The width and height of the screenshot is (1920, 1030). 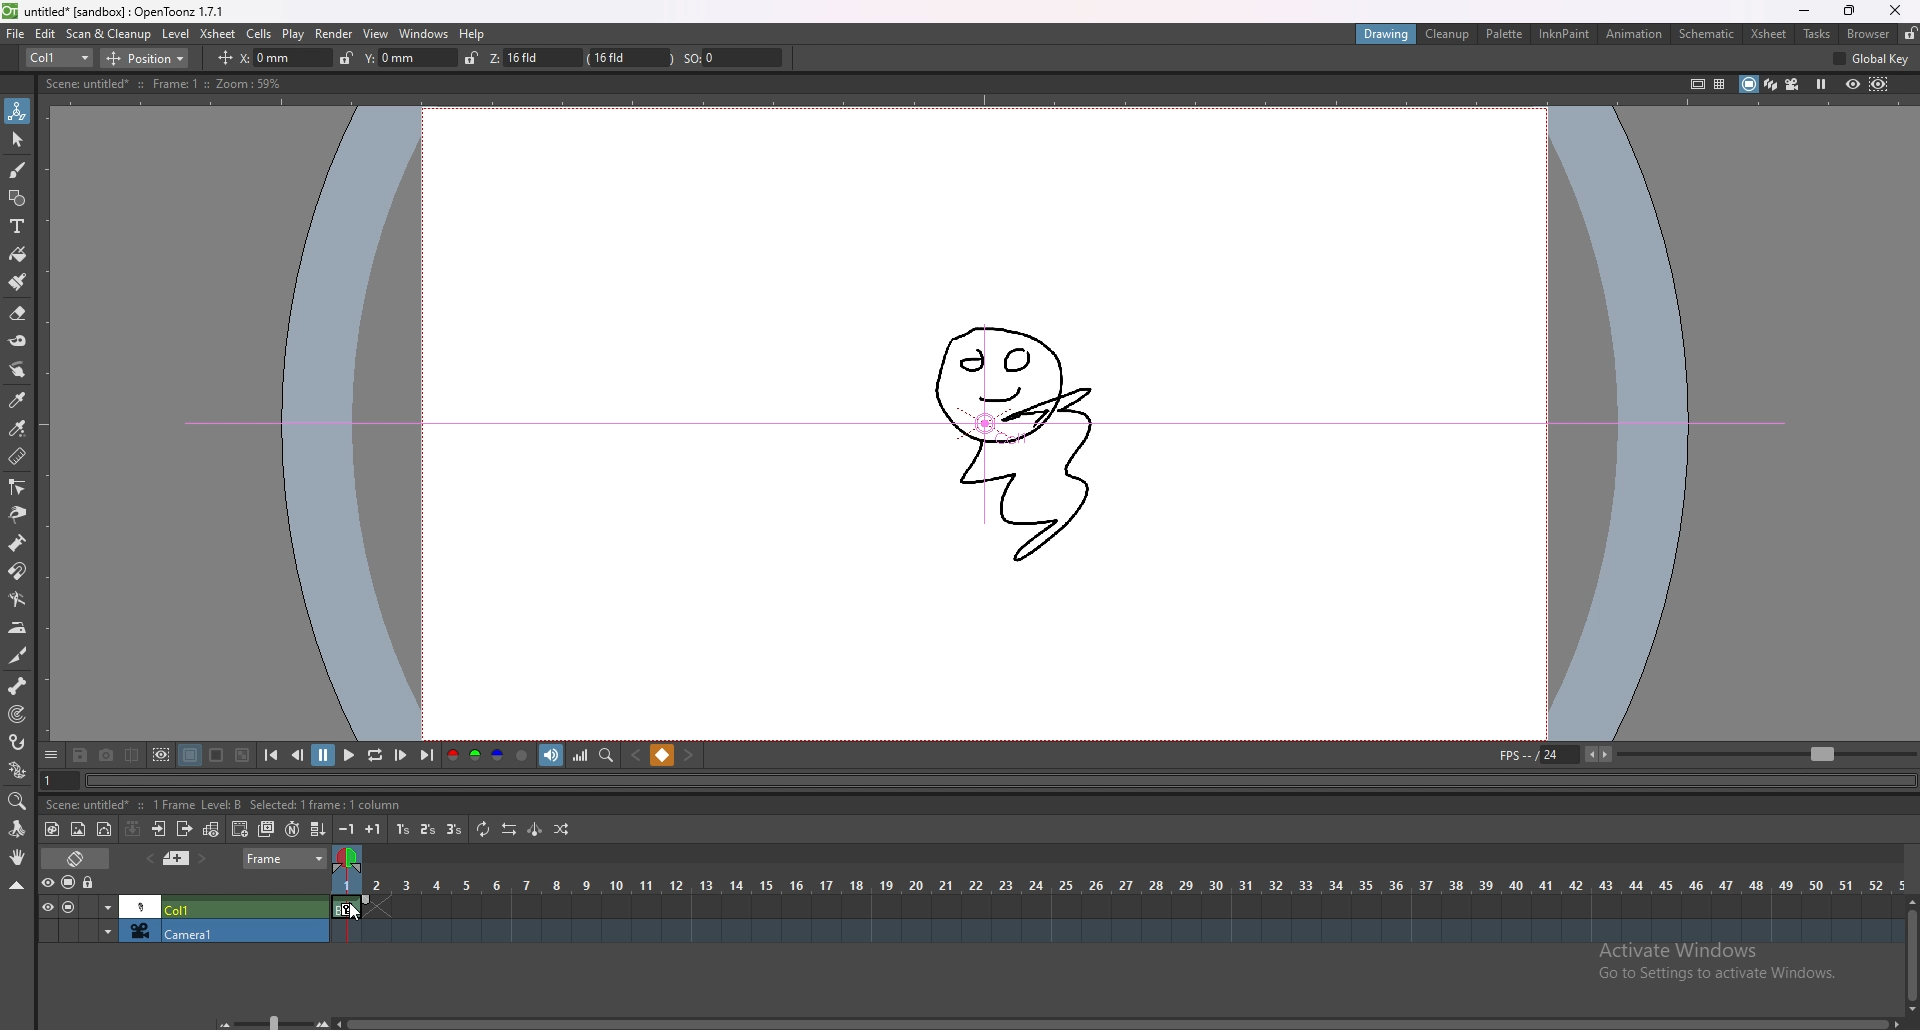 I want to click on set key, so click(x=664, y=755).